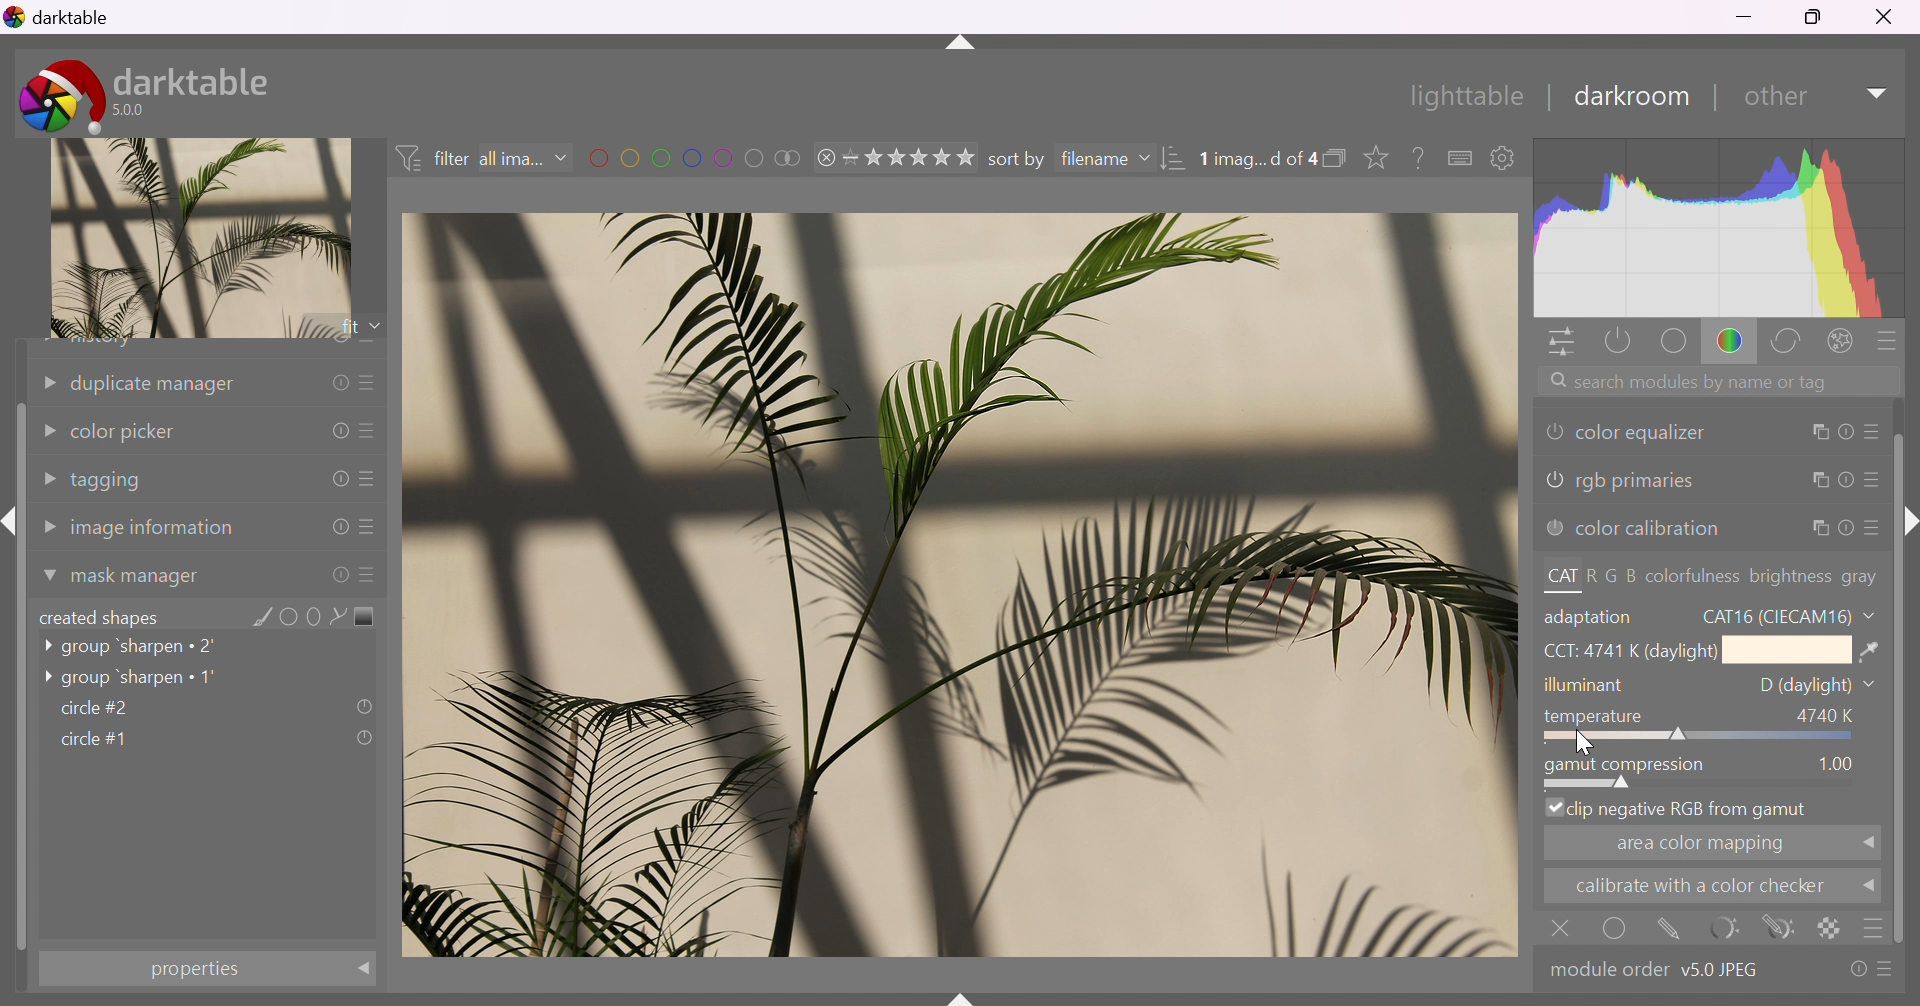  What do you see at coordinates (1708, 434) in the screenshot?
I see `color equalizer` at bounding box center [1708, 434].